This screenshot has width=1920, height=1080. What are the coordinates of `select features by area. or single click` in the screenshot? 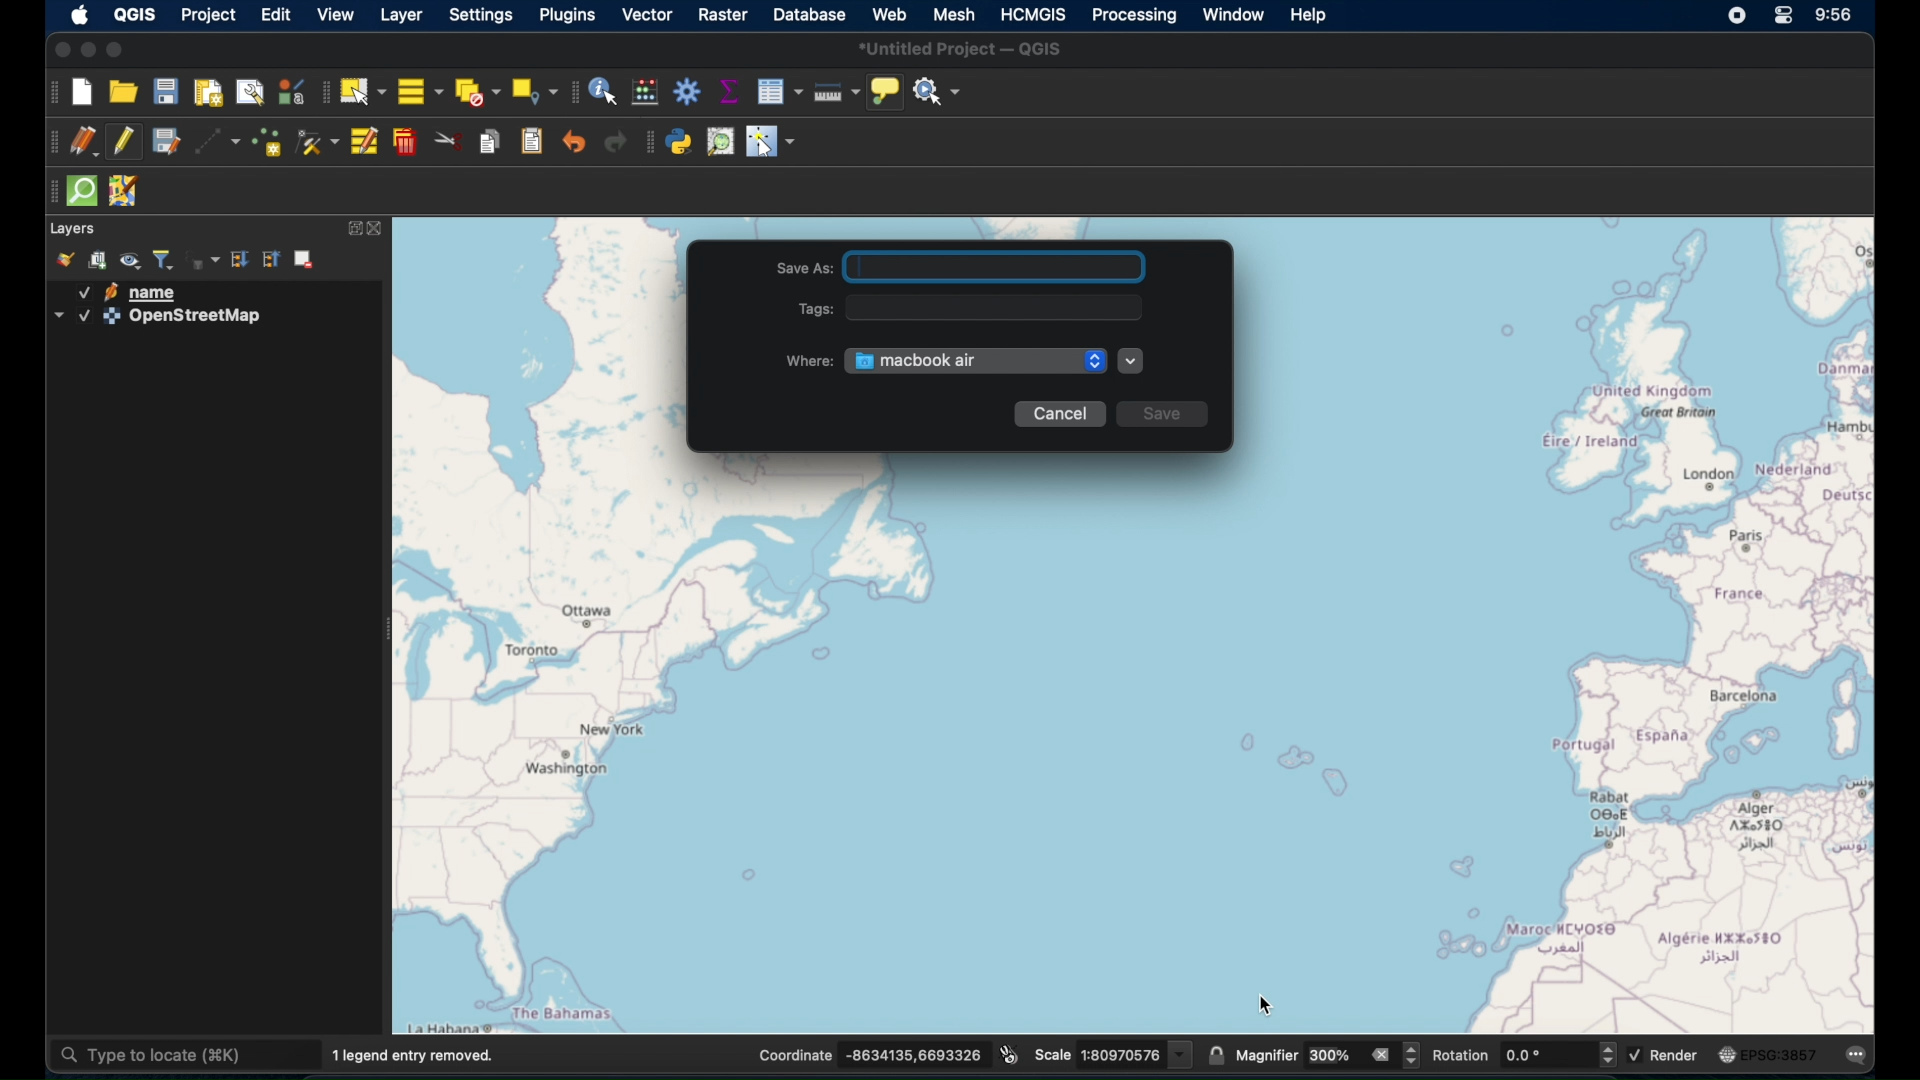 It's located at (363, 92).